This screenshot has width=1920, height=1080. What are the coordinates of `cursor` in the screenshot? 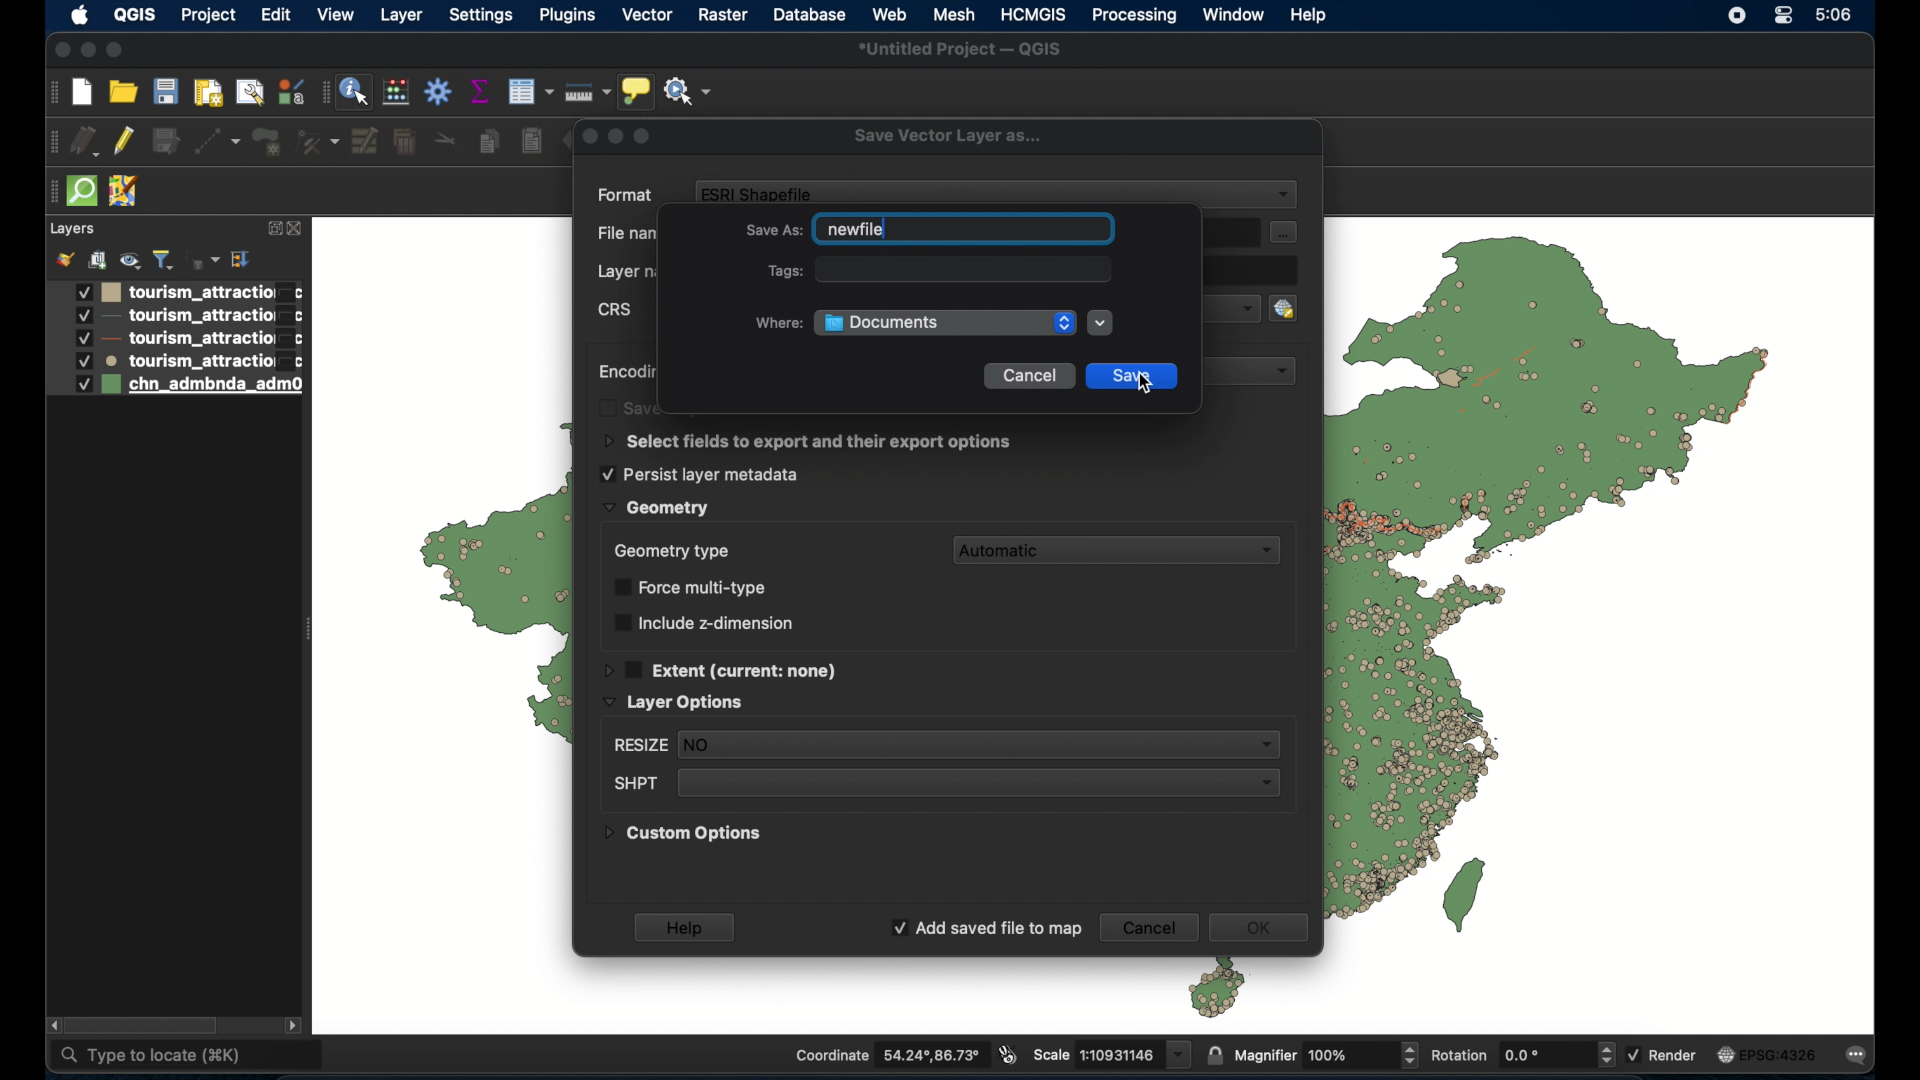 It's located at (1146, 386).